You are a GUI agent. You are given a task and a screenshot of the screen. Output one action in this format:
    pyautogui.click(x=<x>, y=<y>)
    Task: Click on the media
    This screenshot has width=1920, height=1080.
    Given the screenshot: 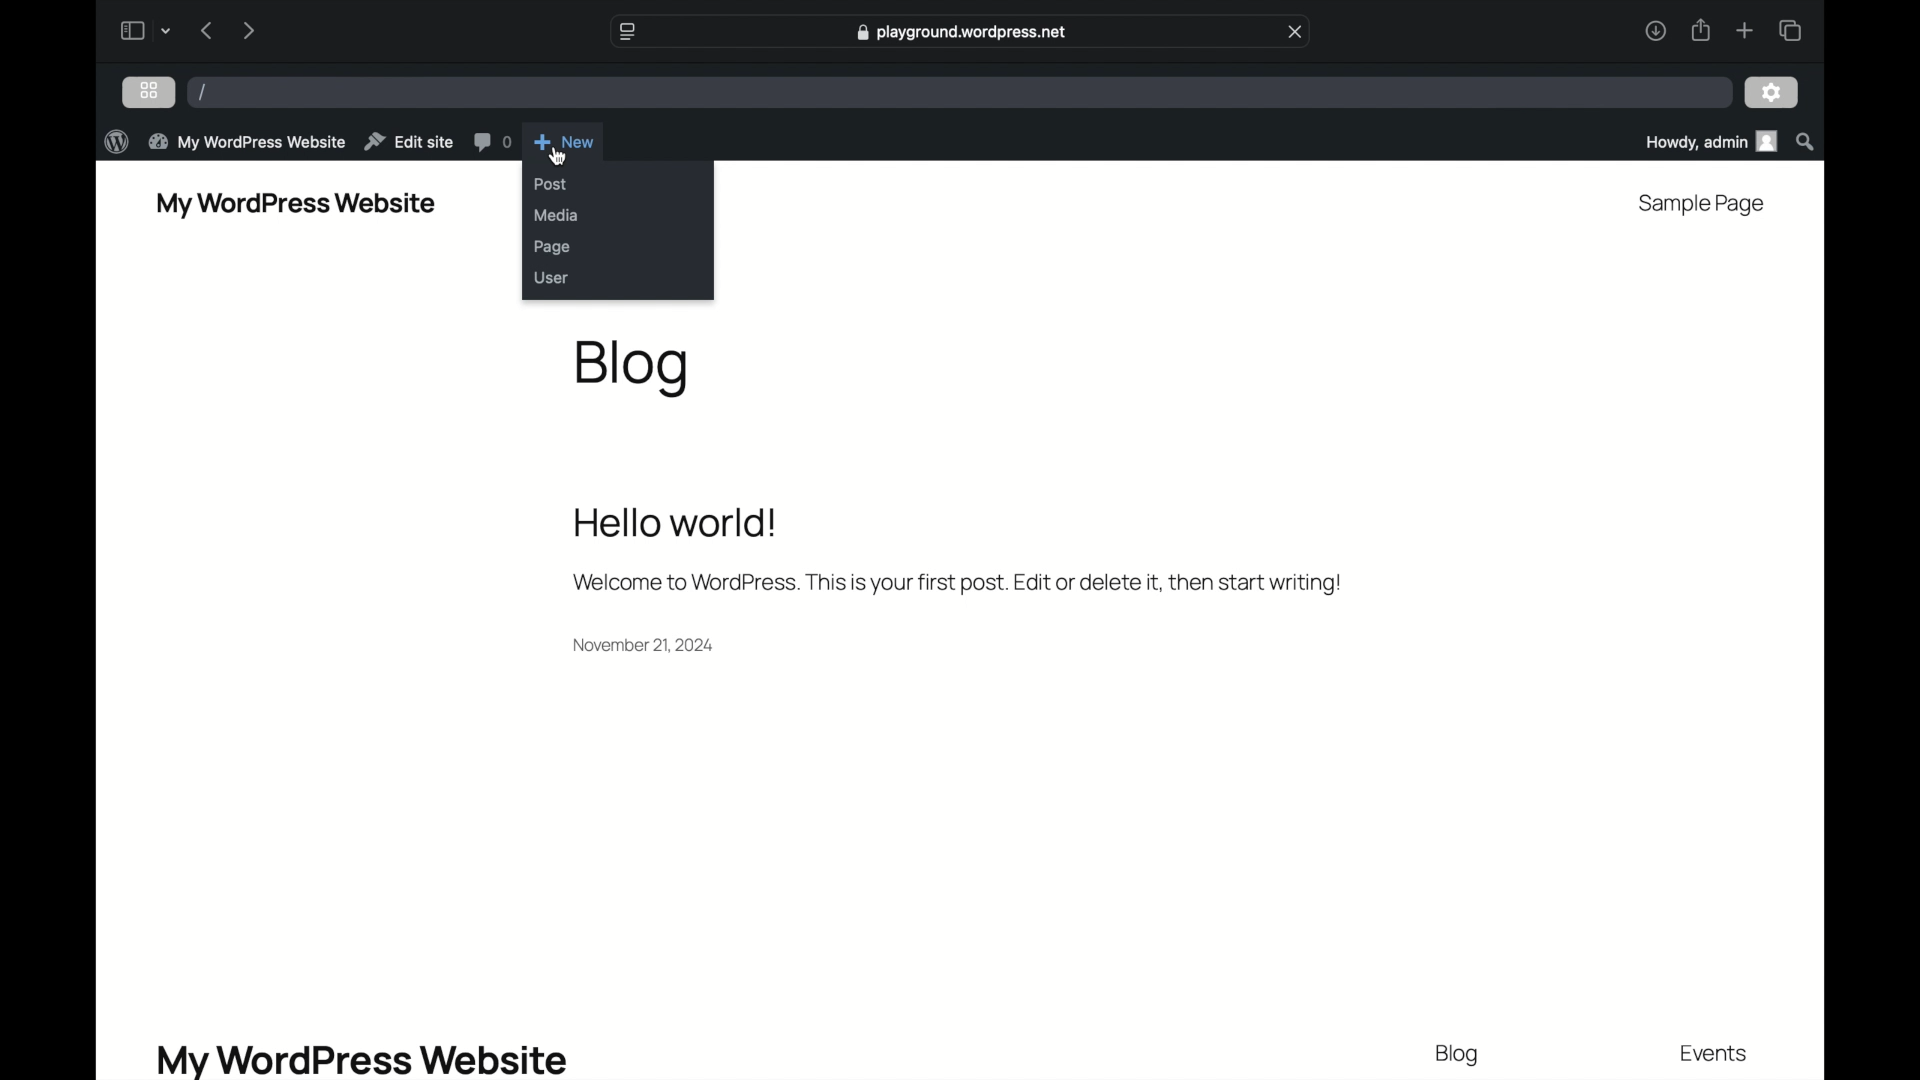 What is the action you would take?
    pyautogui.click(x=557, y=214)
    